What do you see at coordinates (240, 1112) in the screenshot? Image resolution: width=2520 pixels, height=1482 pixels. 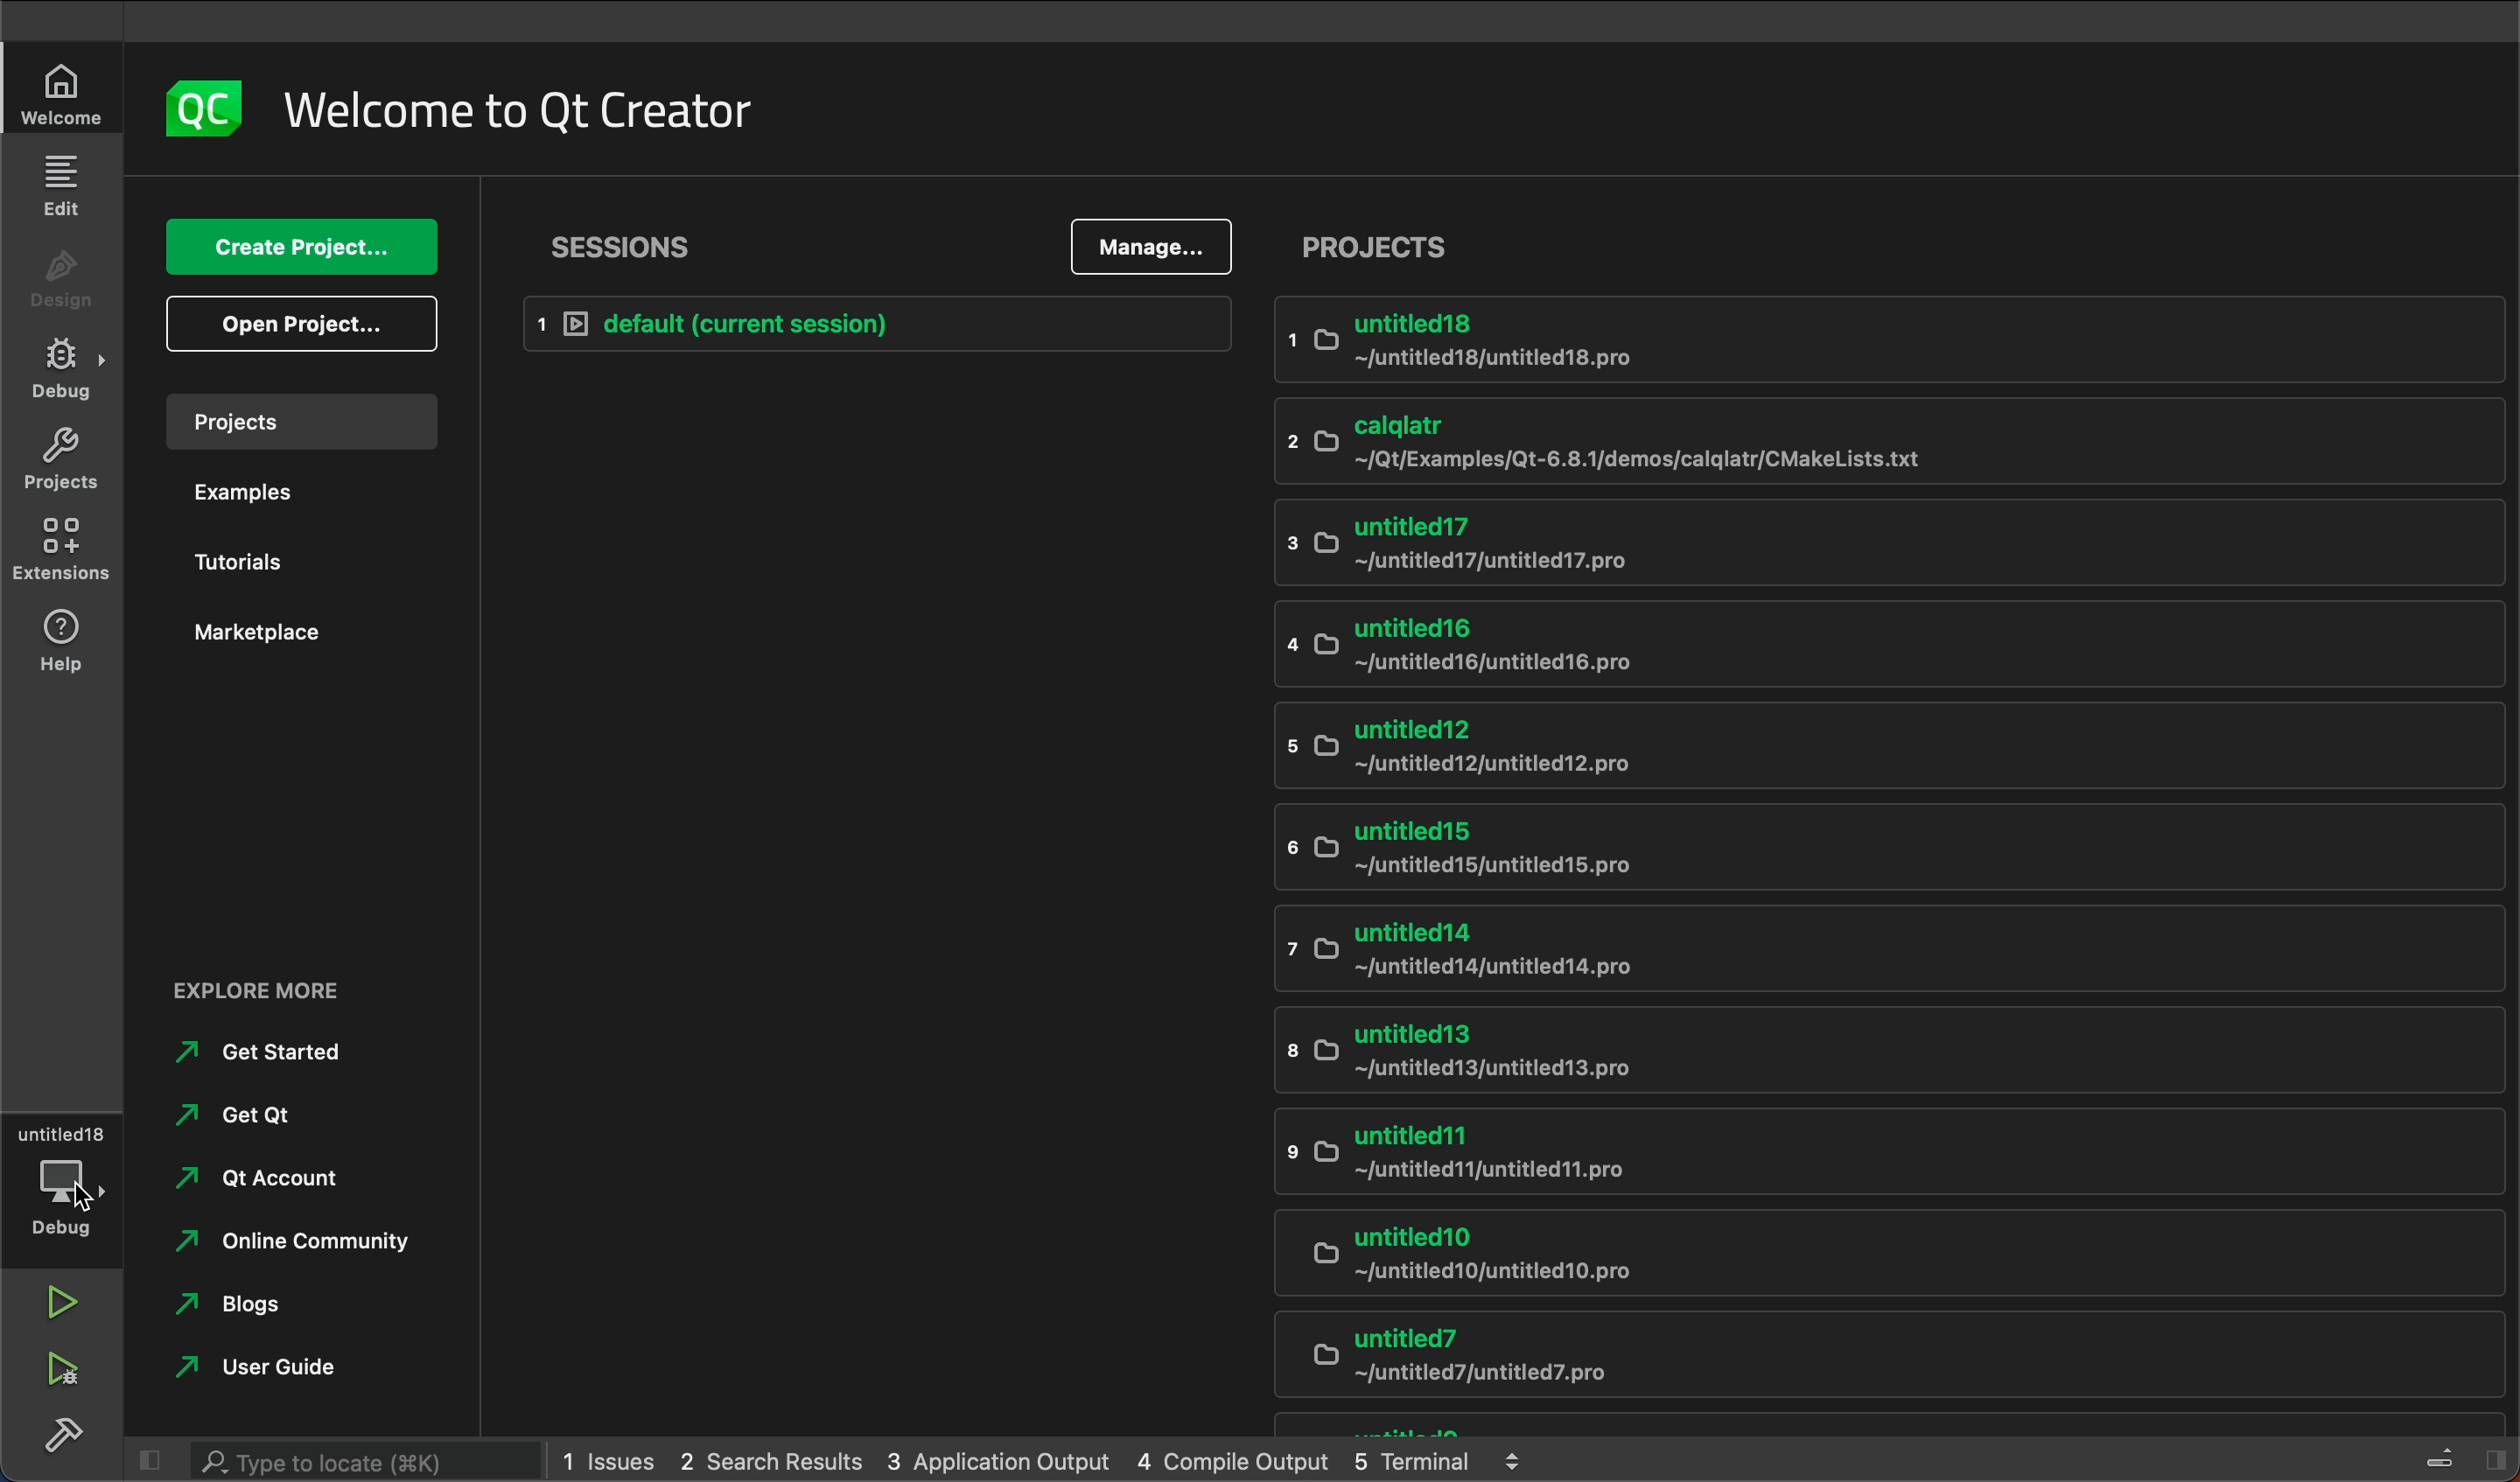 I see `get qt` at bounding box center [240, 1112].